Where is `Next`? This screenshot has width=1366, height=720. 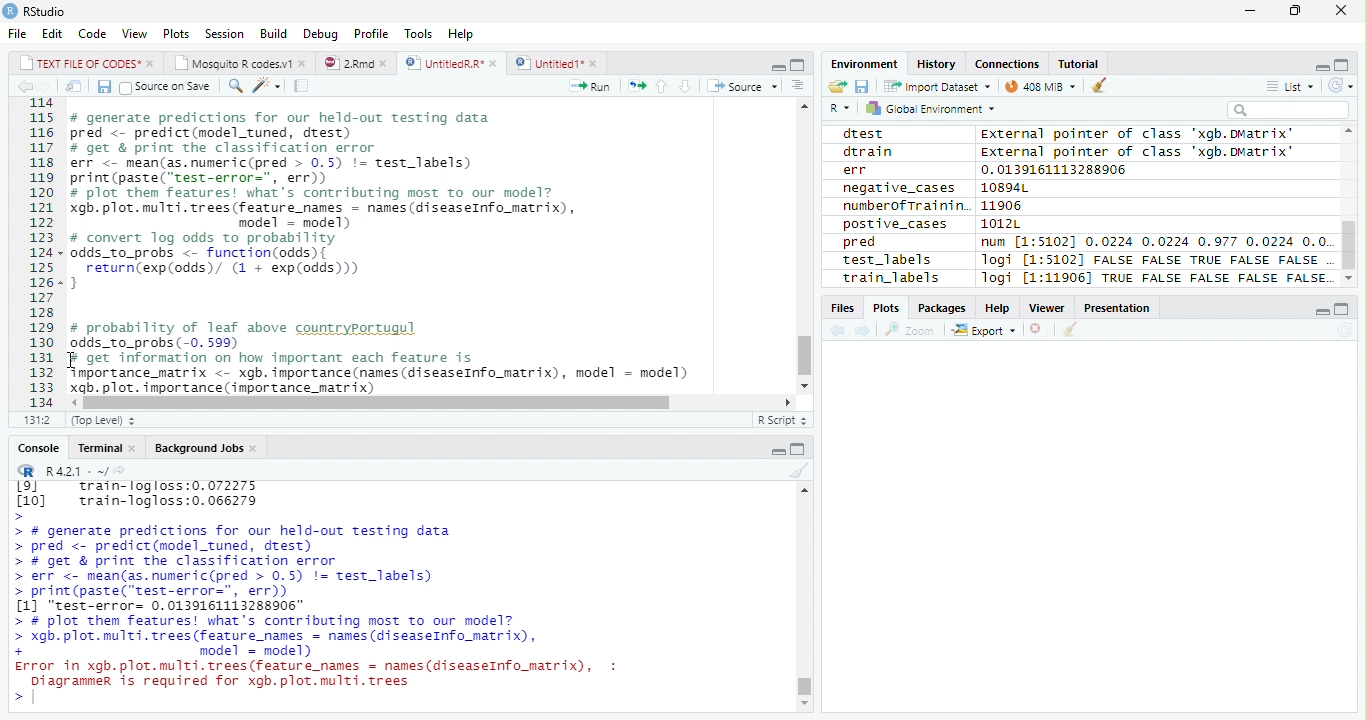 Next is located at coordinates (49, 86).